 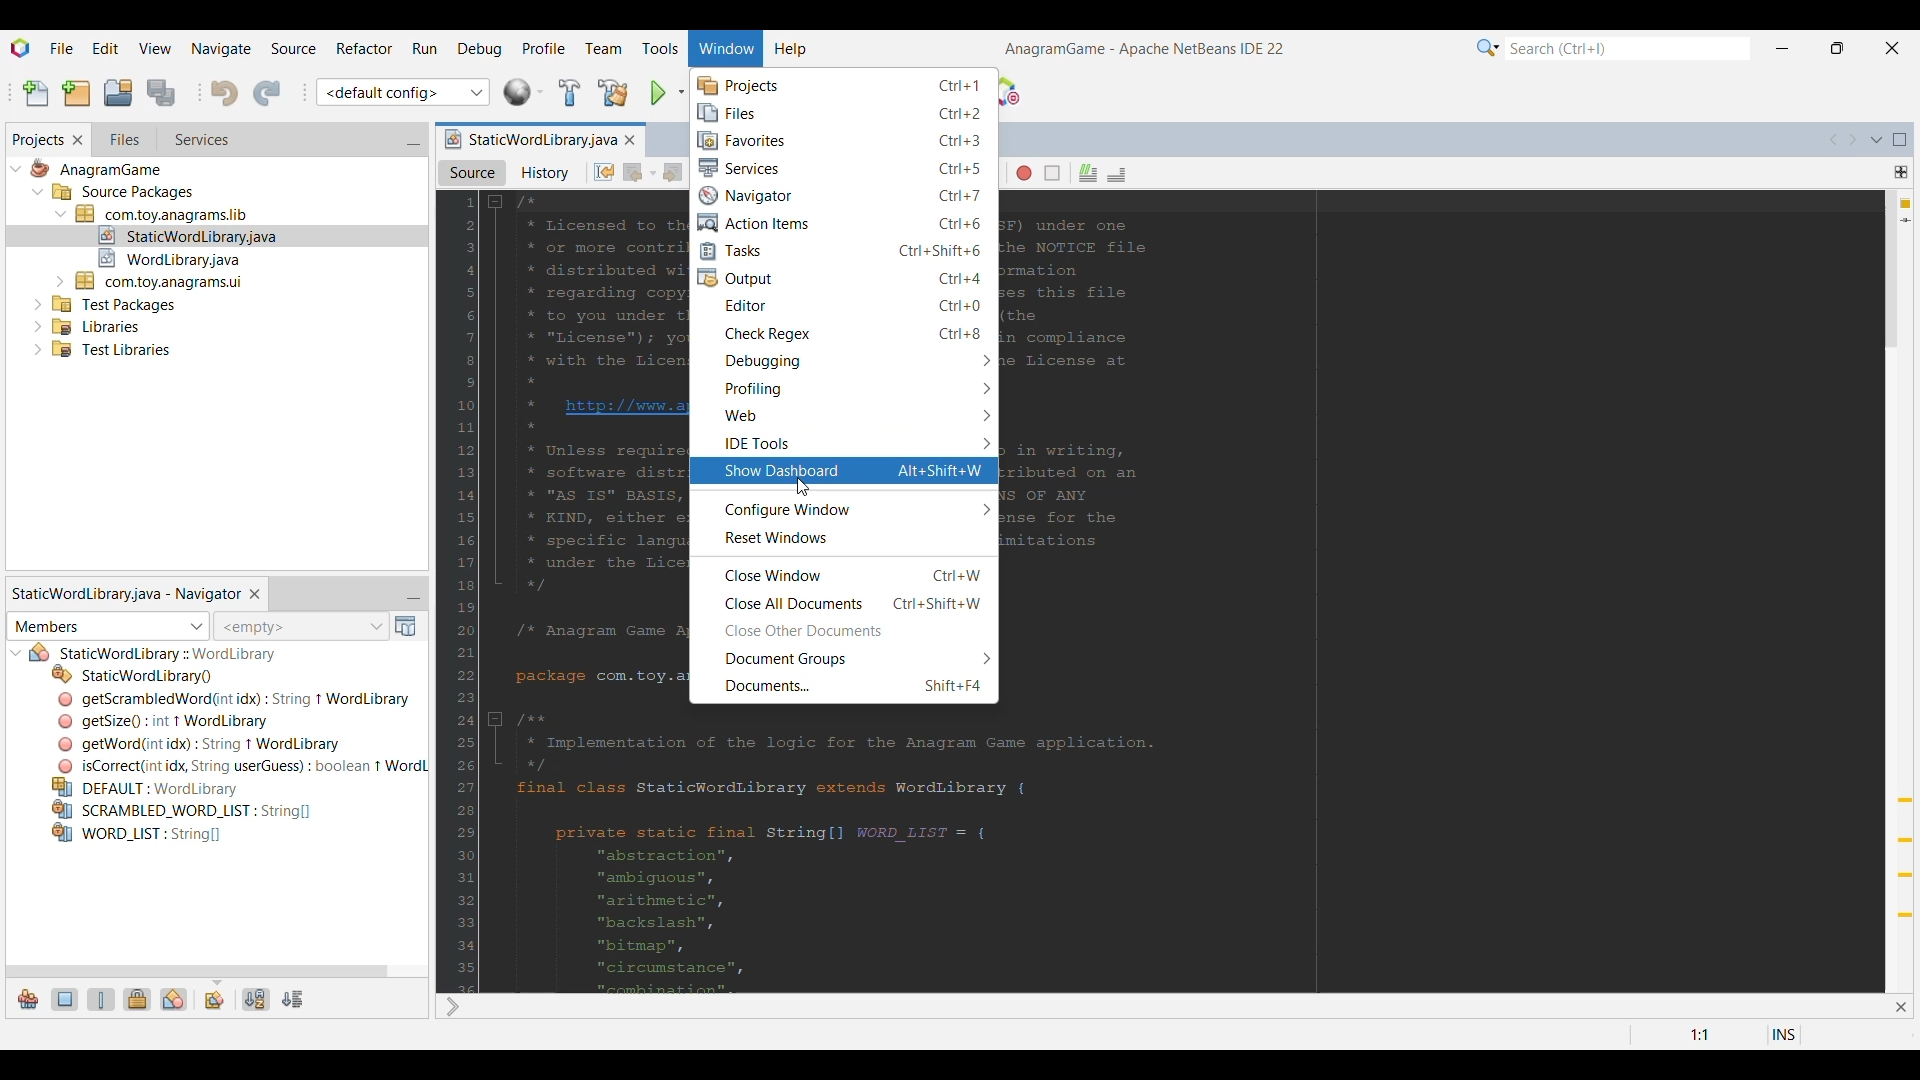 What do you see at coordinates (1145, 49) in the screenshot?
I see `Current project and software name` at bounding box center [1145, 49].